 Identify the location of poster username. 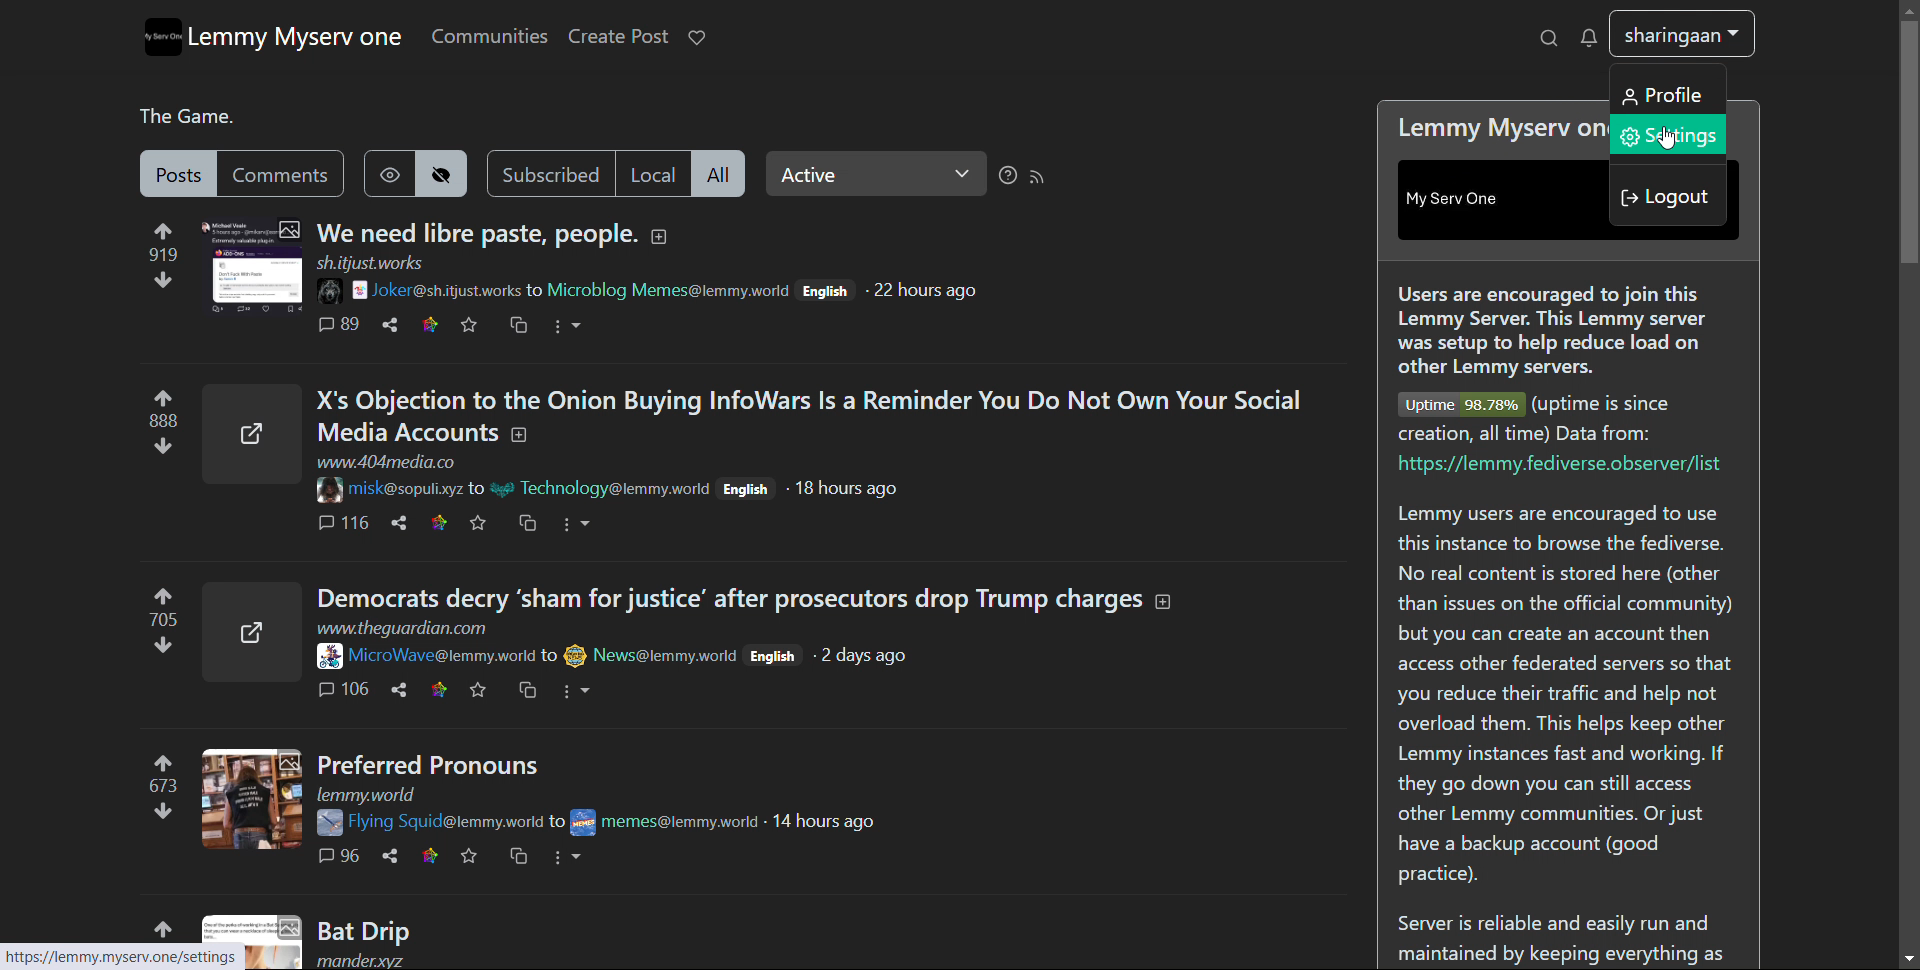
(442, 657).